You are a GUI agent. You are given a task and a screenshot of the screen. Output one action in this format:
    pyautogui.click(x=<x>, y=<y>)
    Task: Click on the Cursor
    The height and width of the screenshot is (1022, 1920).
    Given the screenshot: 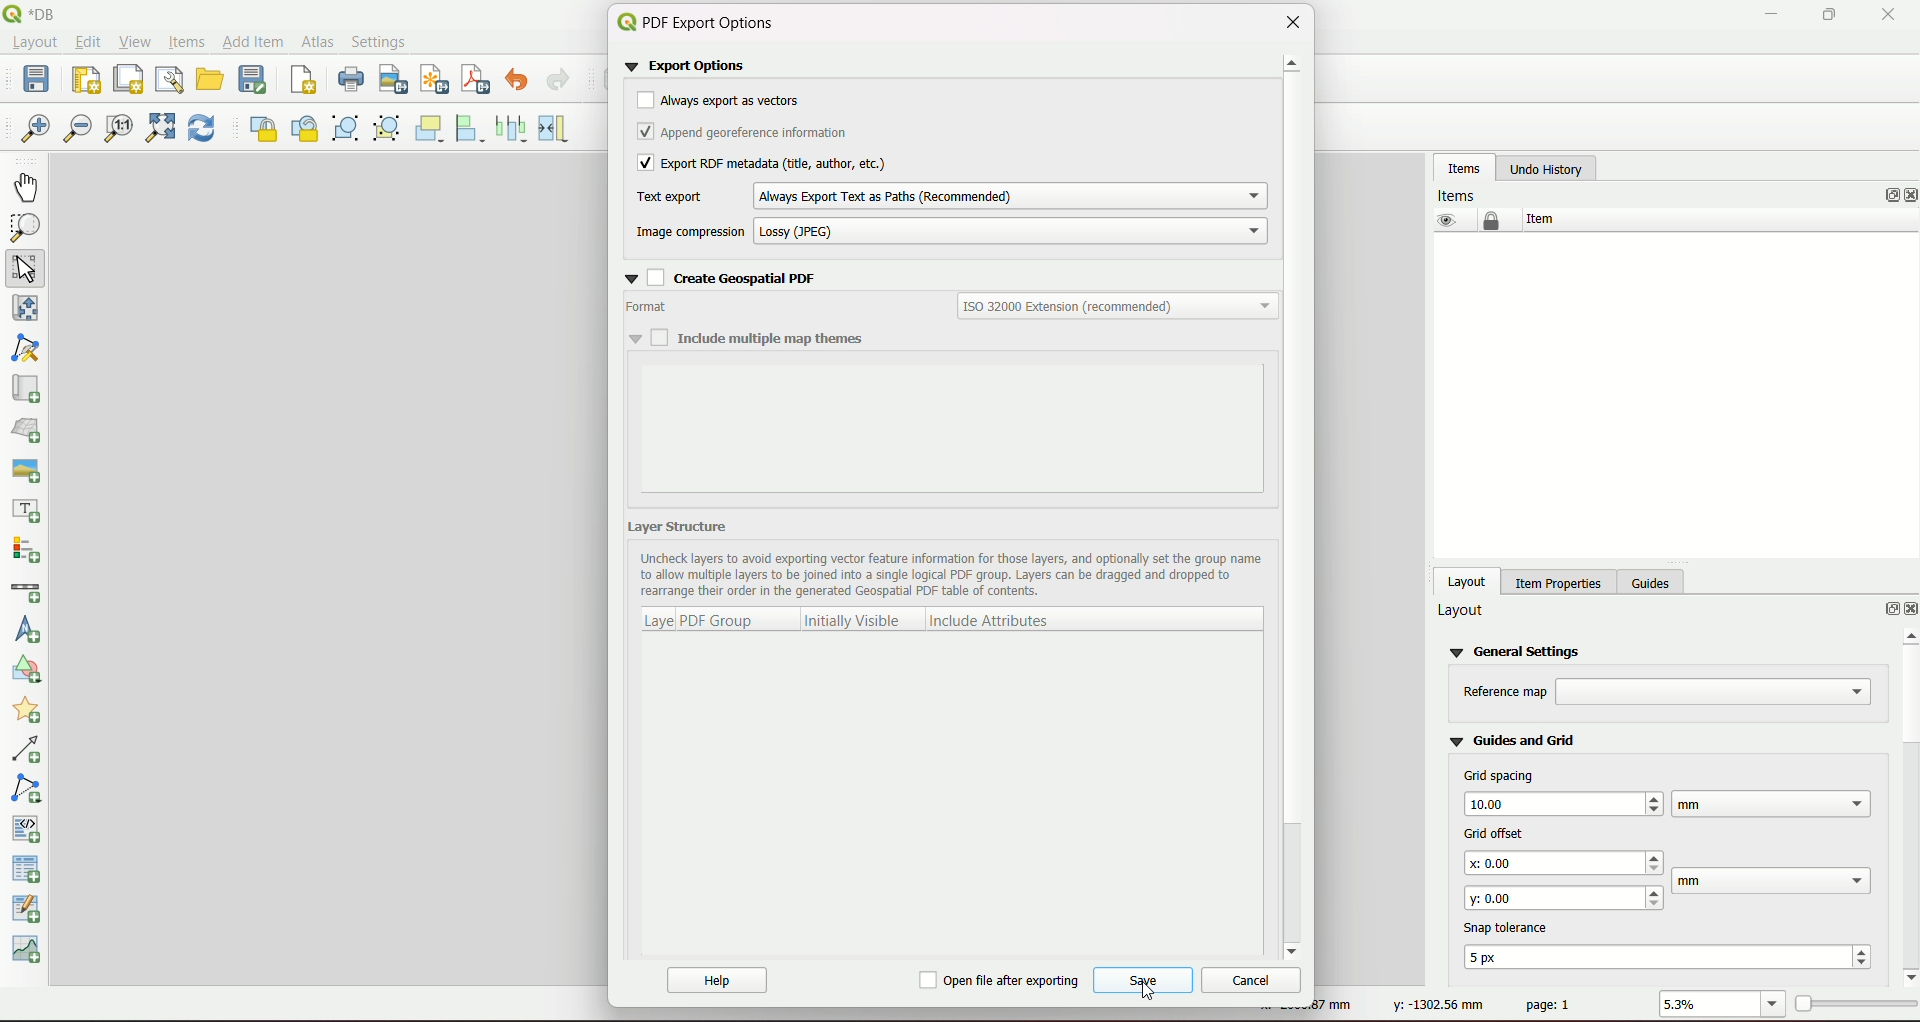 What is the action you would take?
    pyautogui.click(x=1153, y=987)
    